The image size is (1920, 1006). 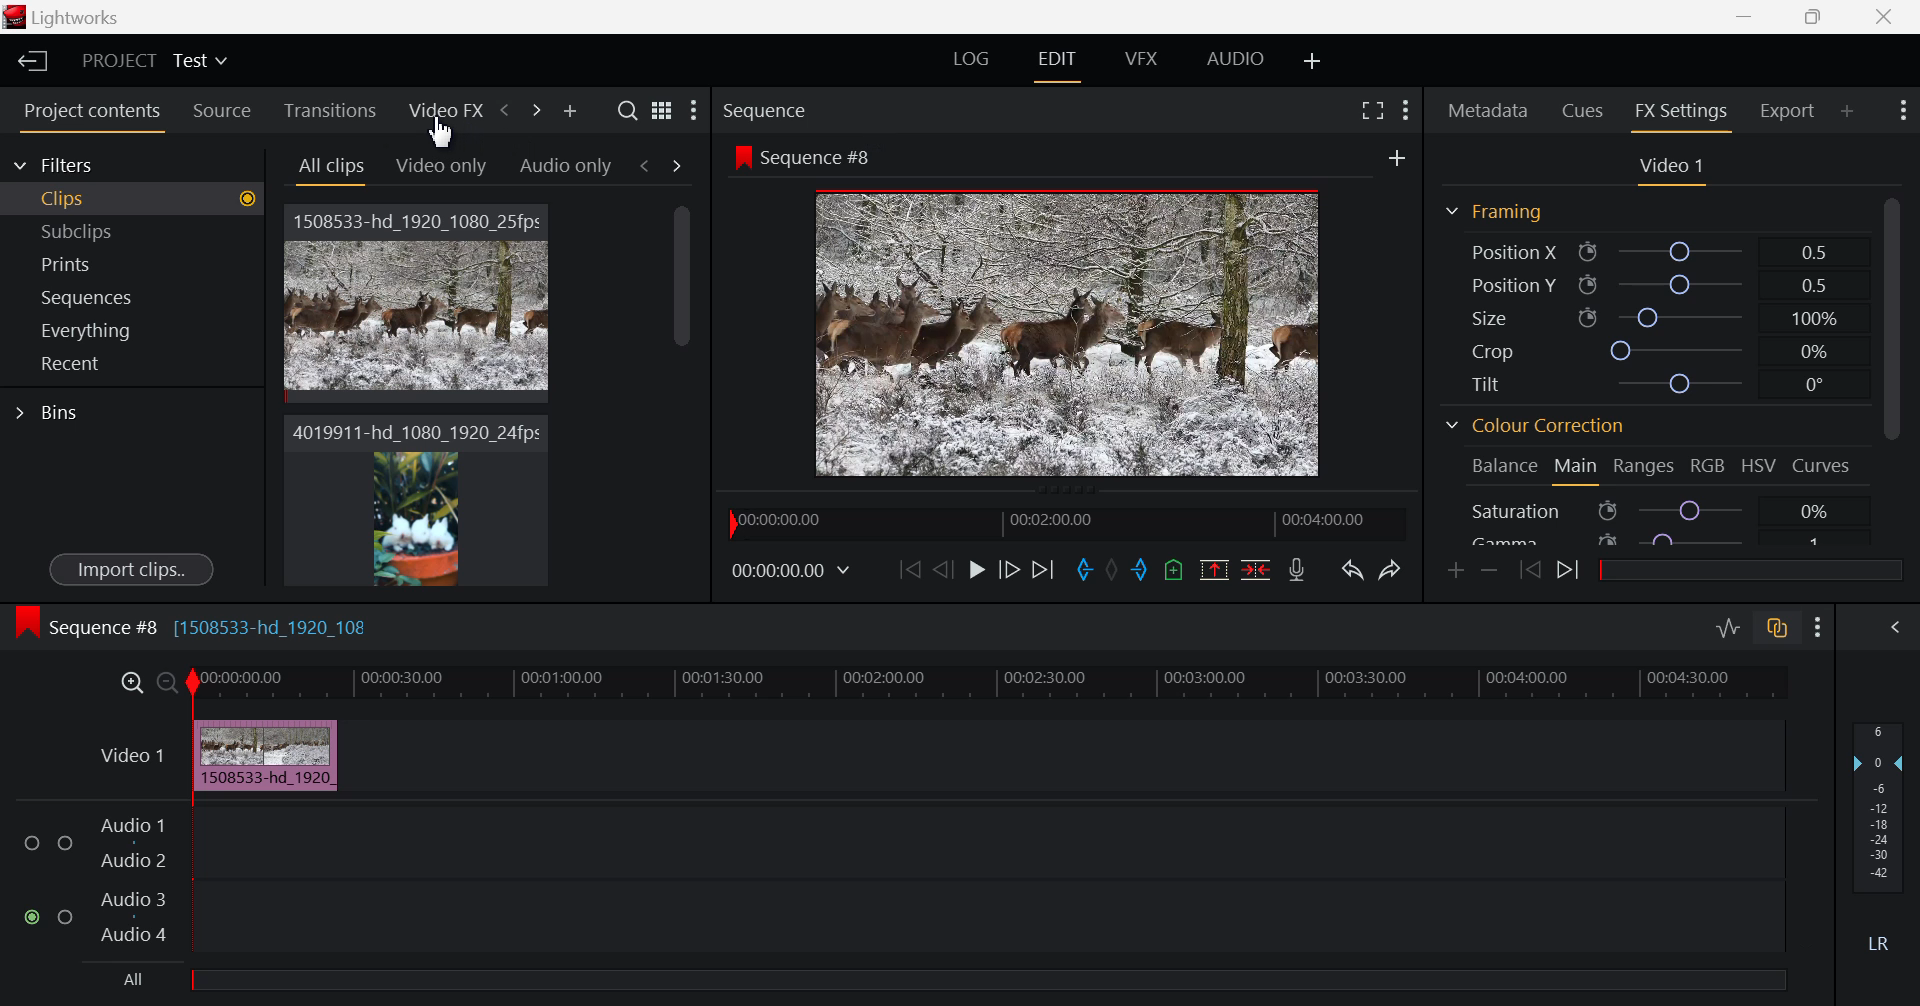 I want to click on All, so click(x=130, y=978).